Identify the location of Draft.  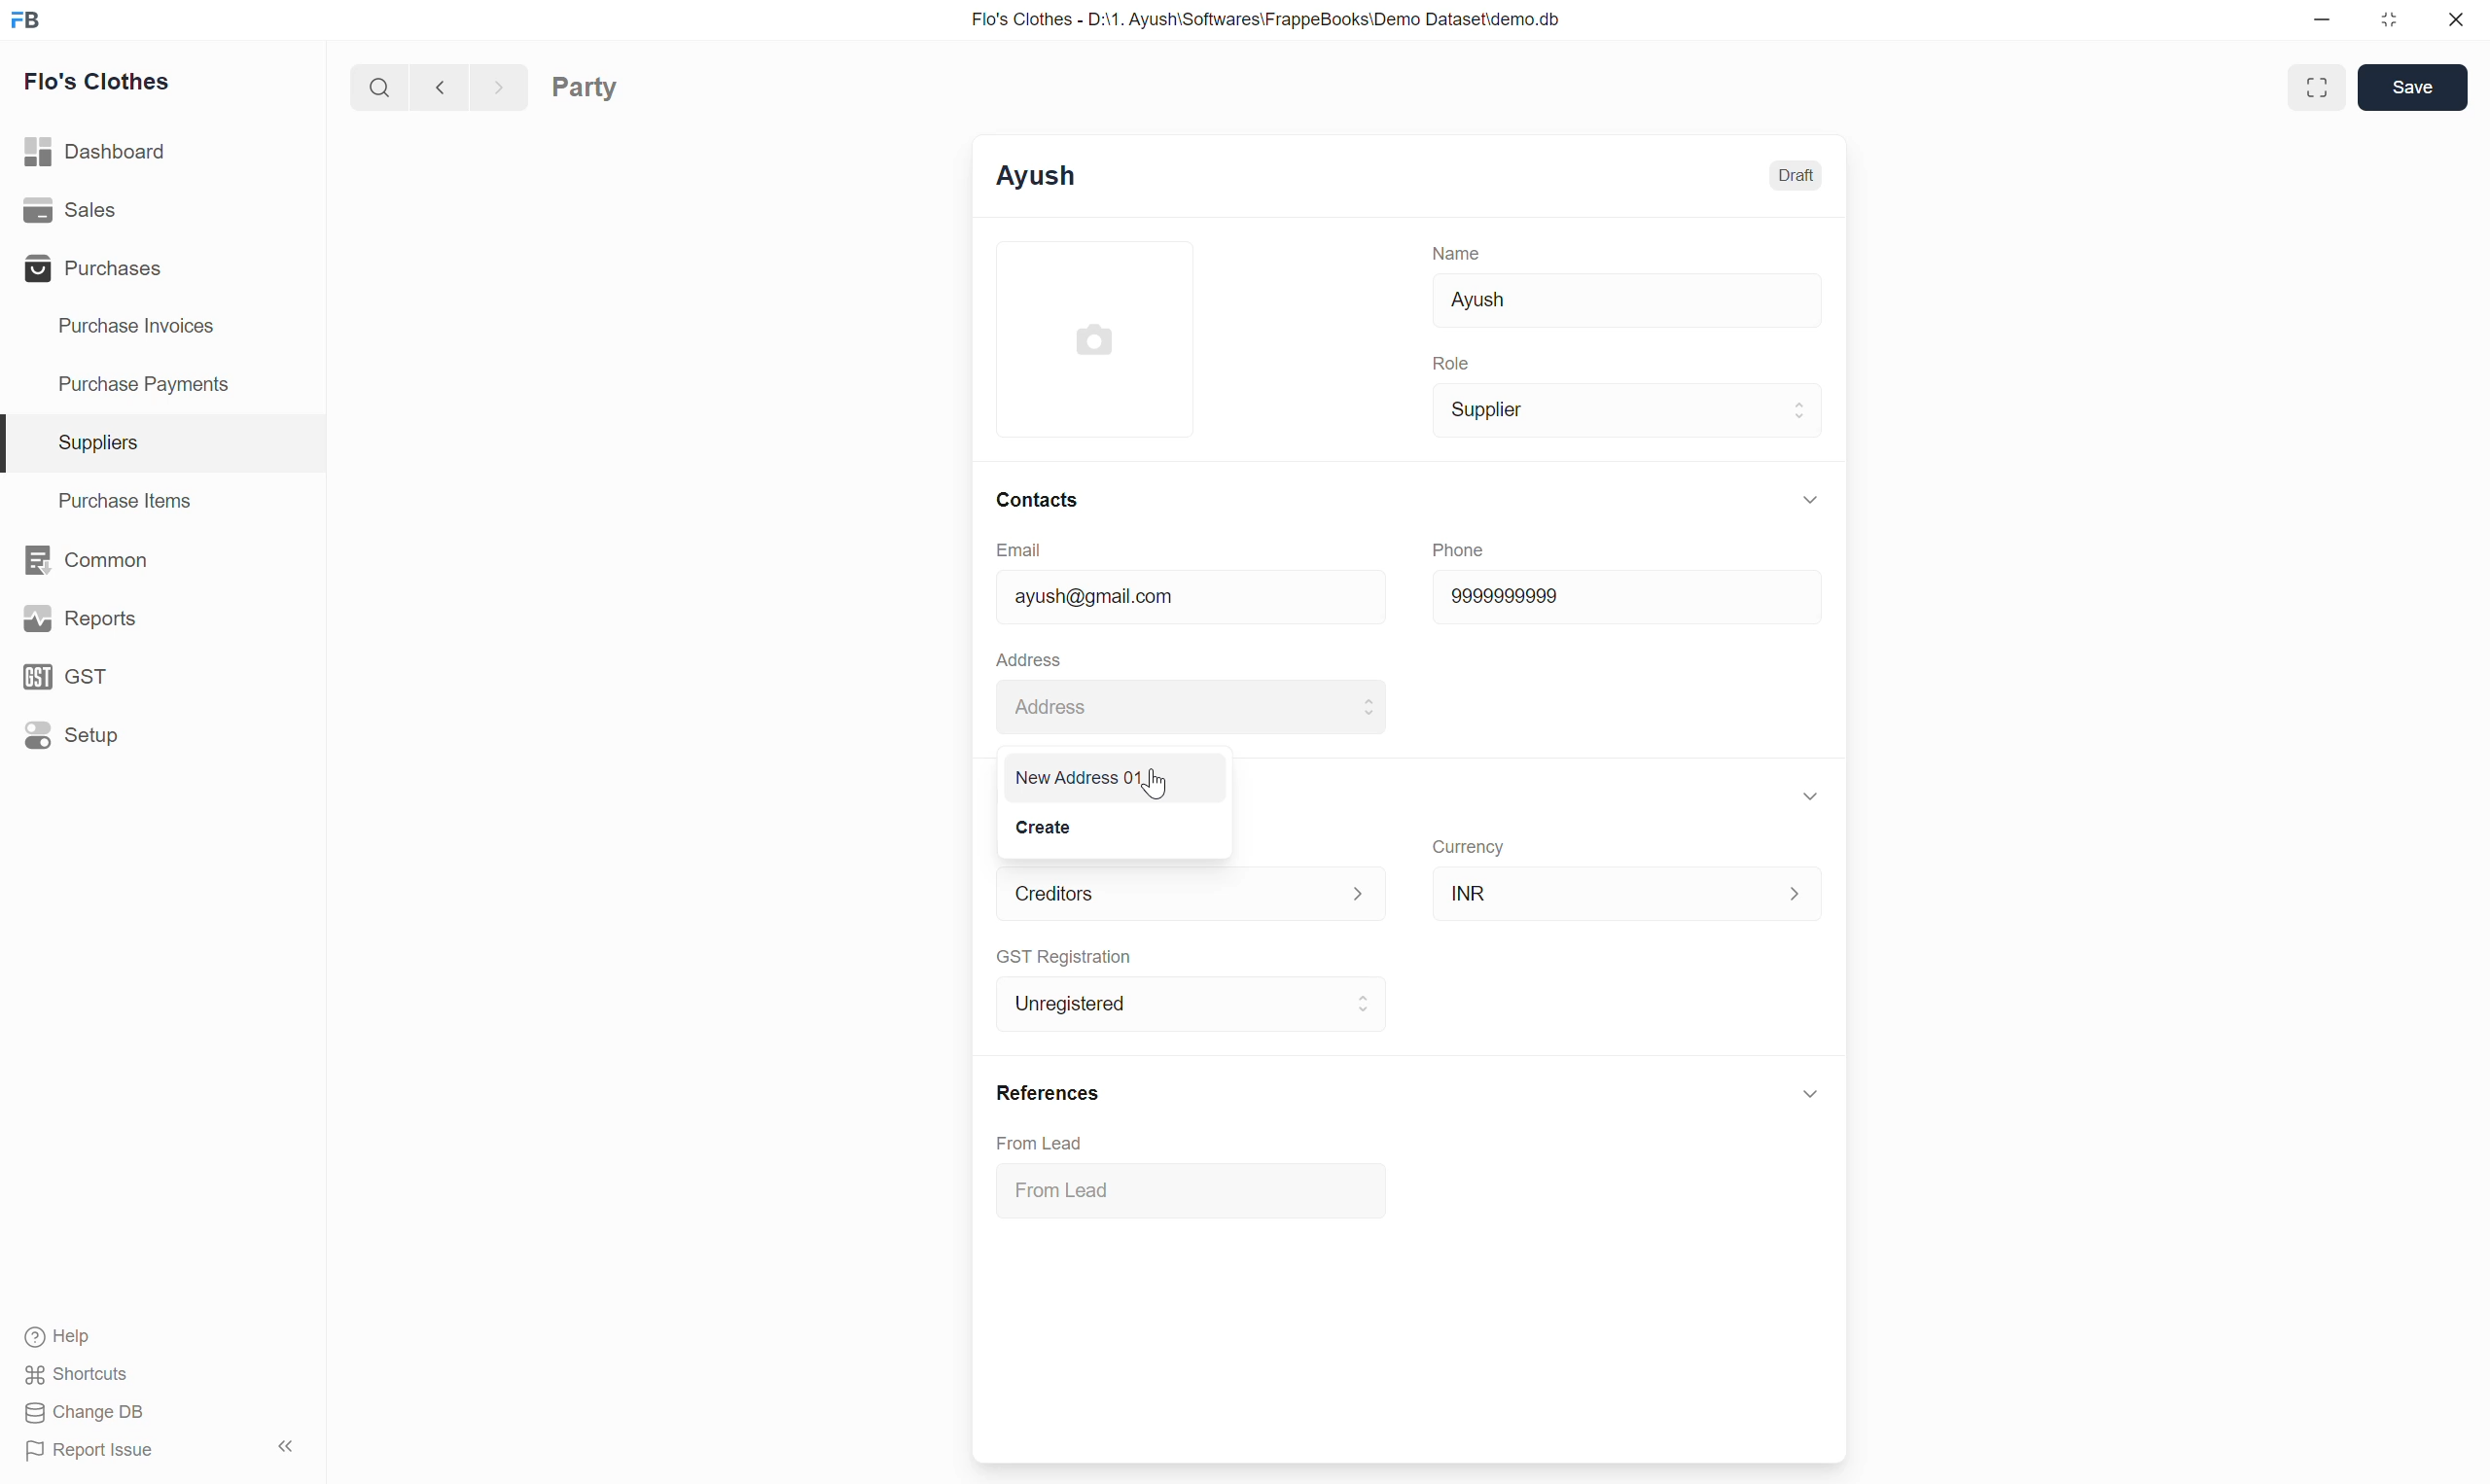
(1795, 176).